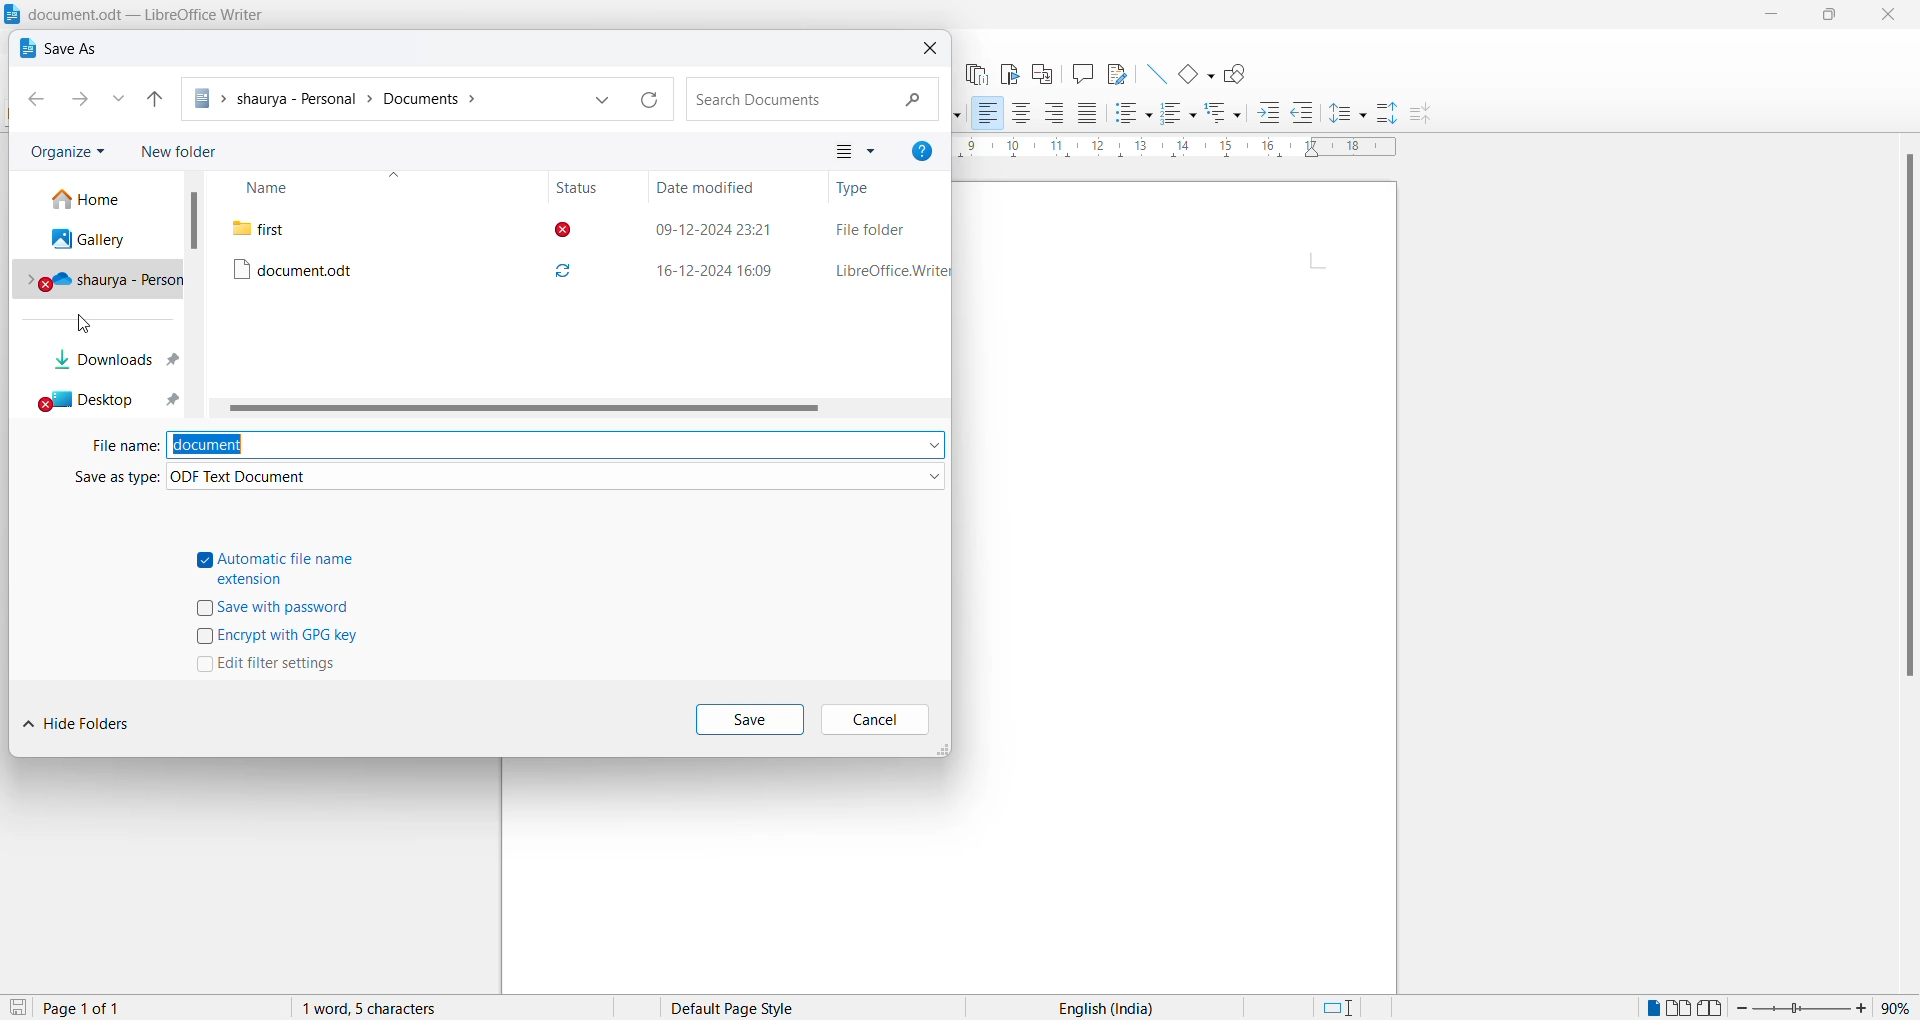  What do you see at coordinates (1426, 115) in the screenshot?
I see `Decrease paragraph space` at bounding box center [1426, 115].